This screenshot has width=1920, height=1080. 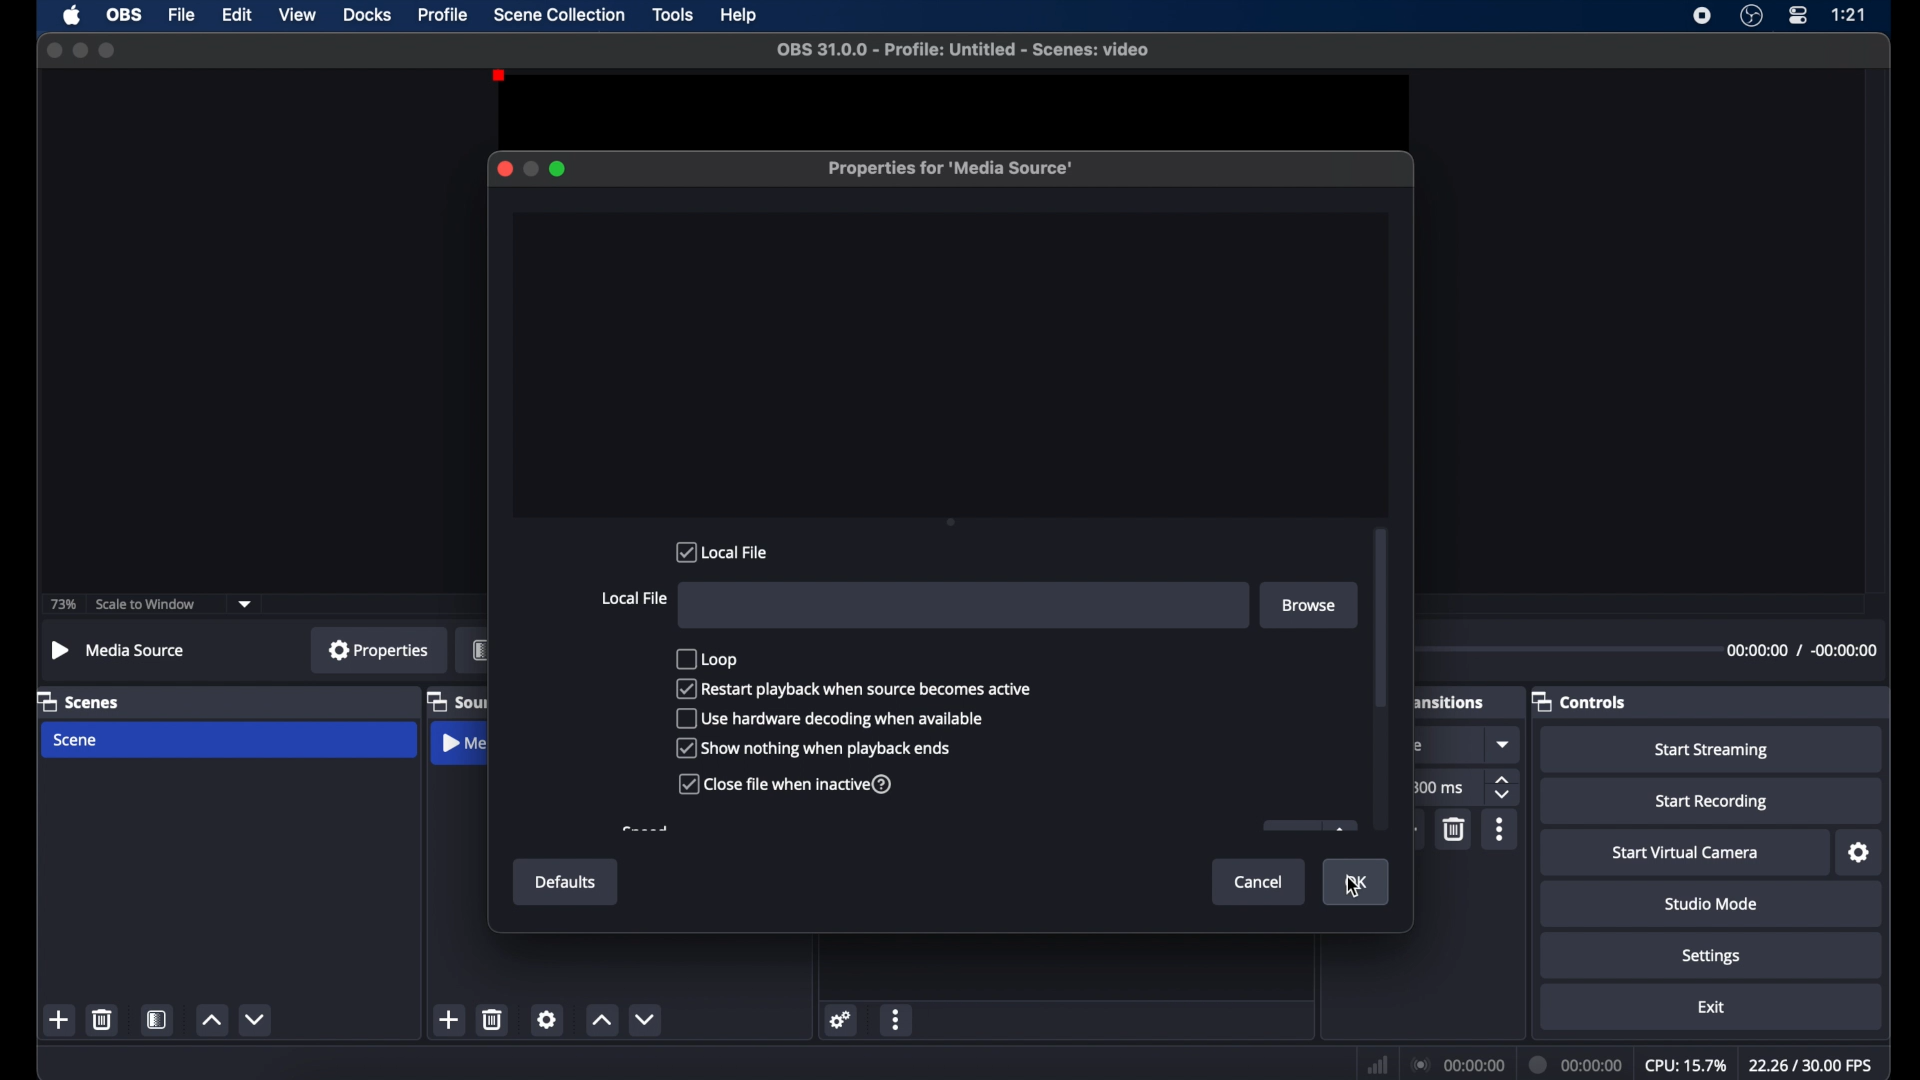 I want to click on fps, so click(x=1811, y=1065).